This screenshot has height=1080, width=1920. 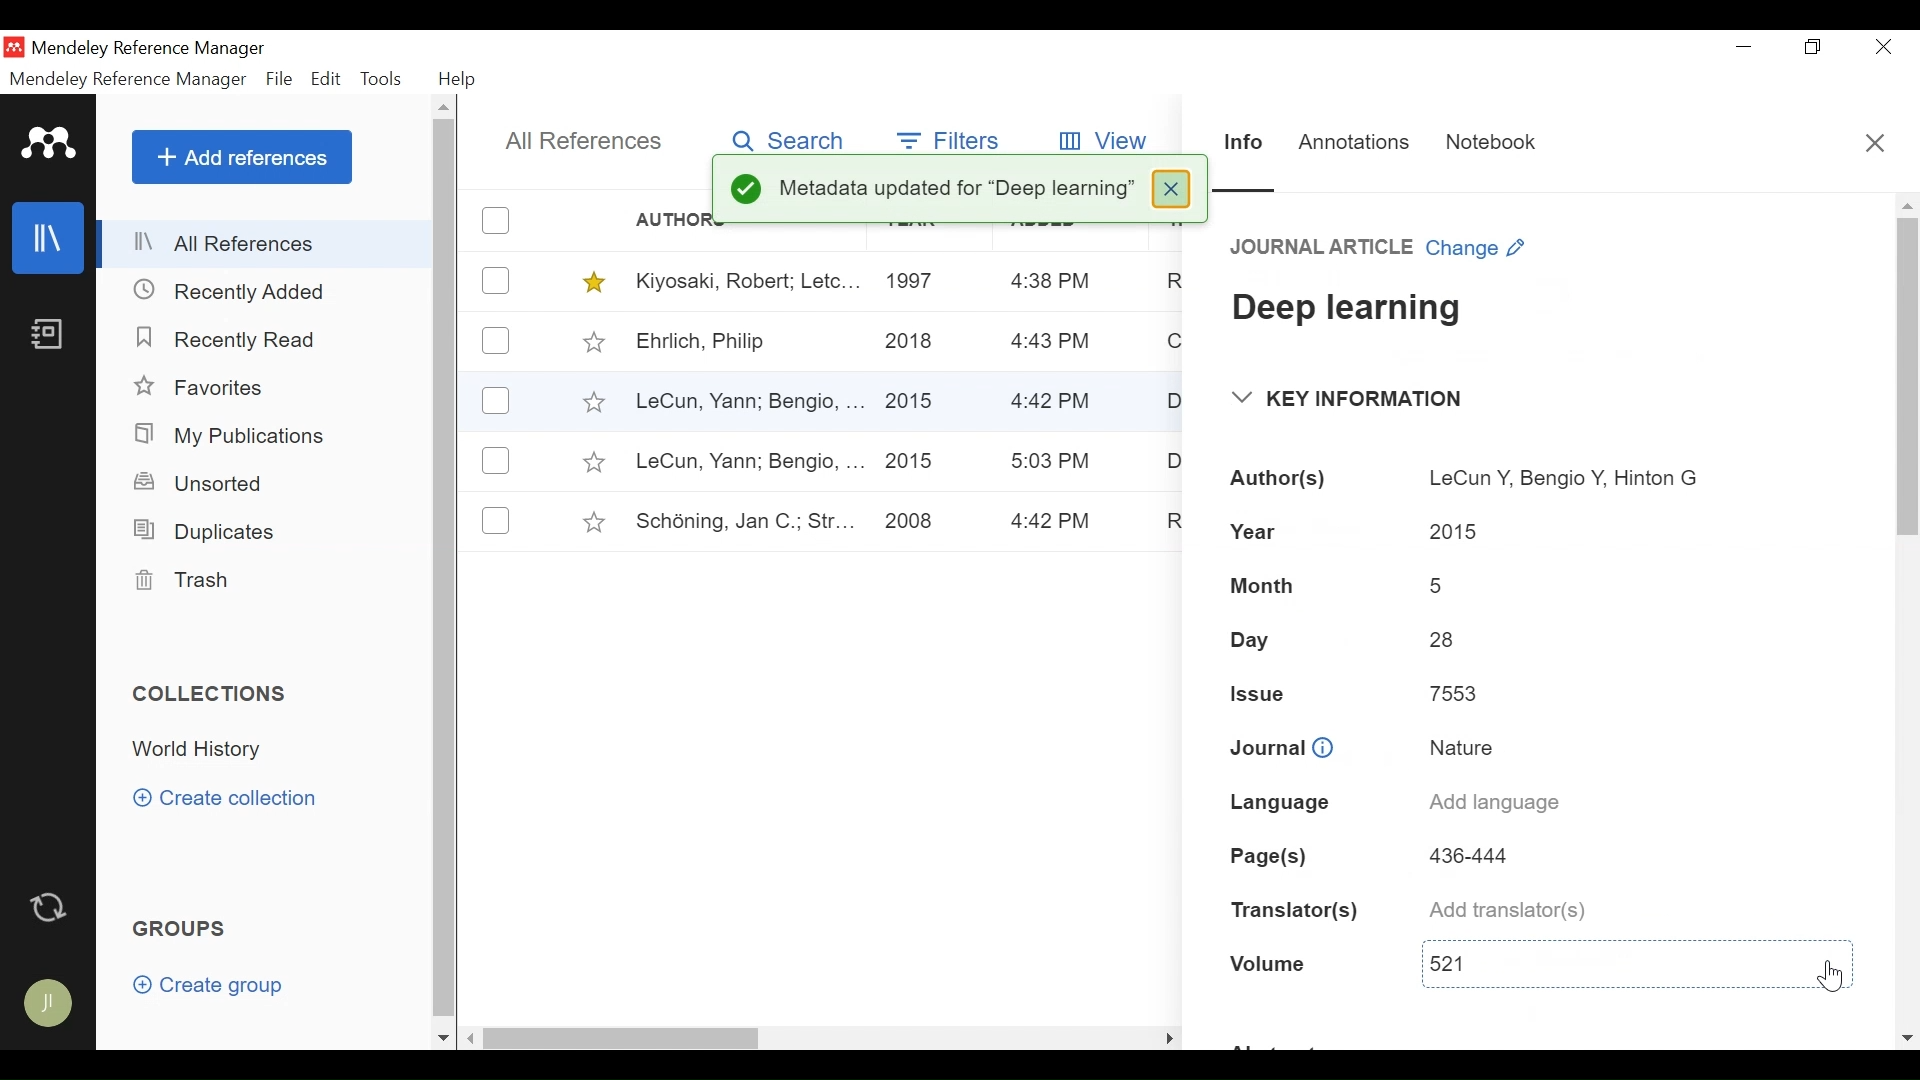 I want to click on Year, so click(x=1253, y=531).